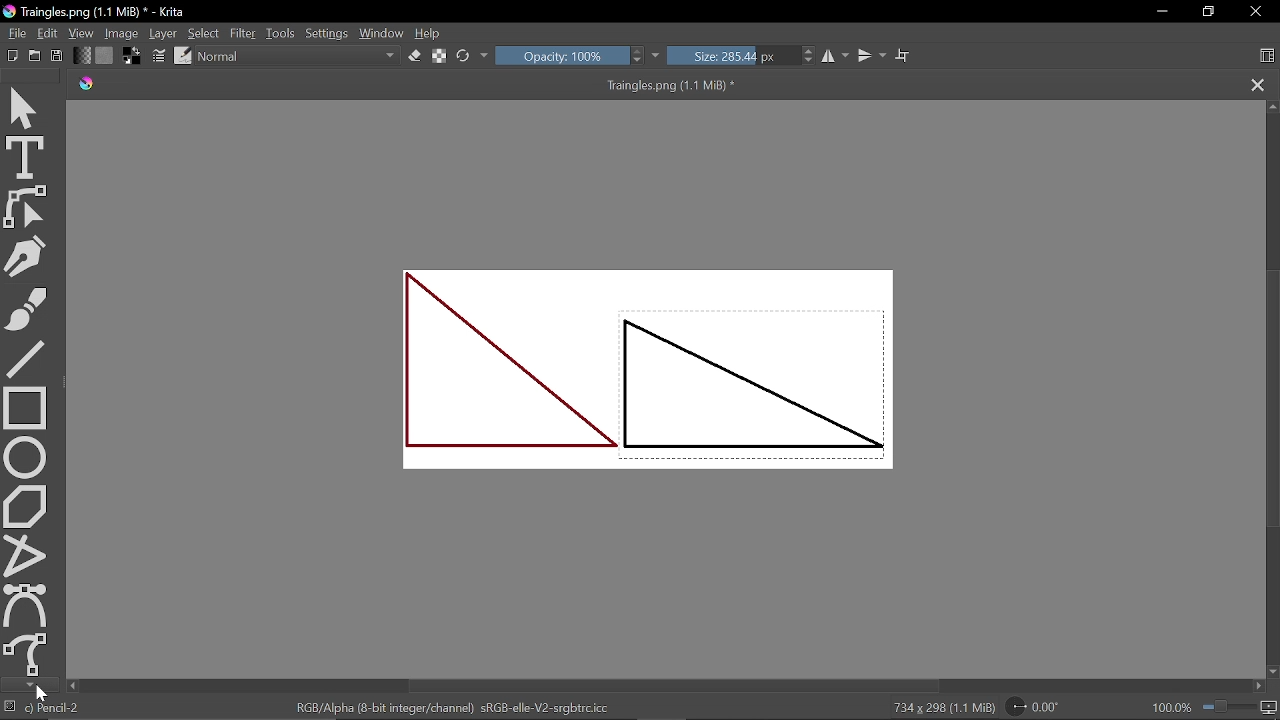 The width and height of the screenshot is (1280, 720). Describe the element at coordinates (8, 707) in the screenshot. I see `No selection` at that location.